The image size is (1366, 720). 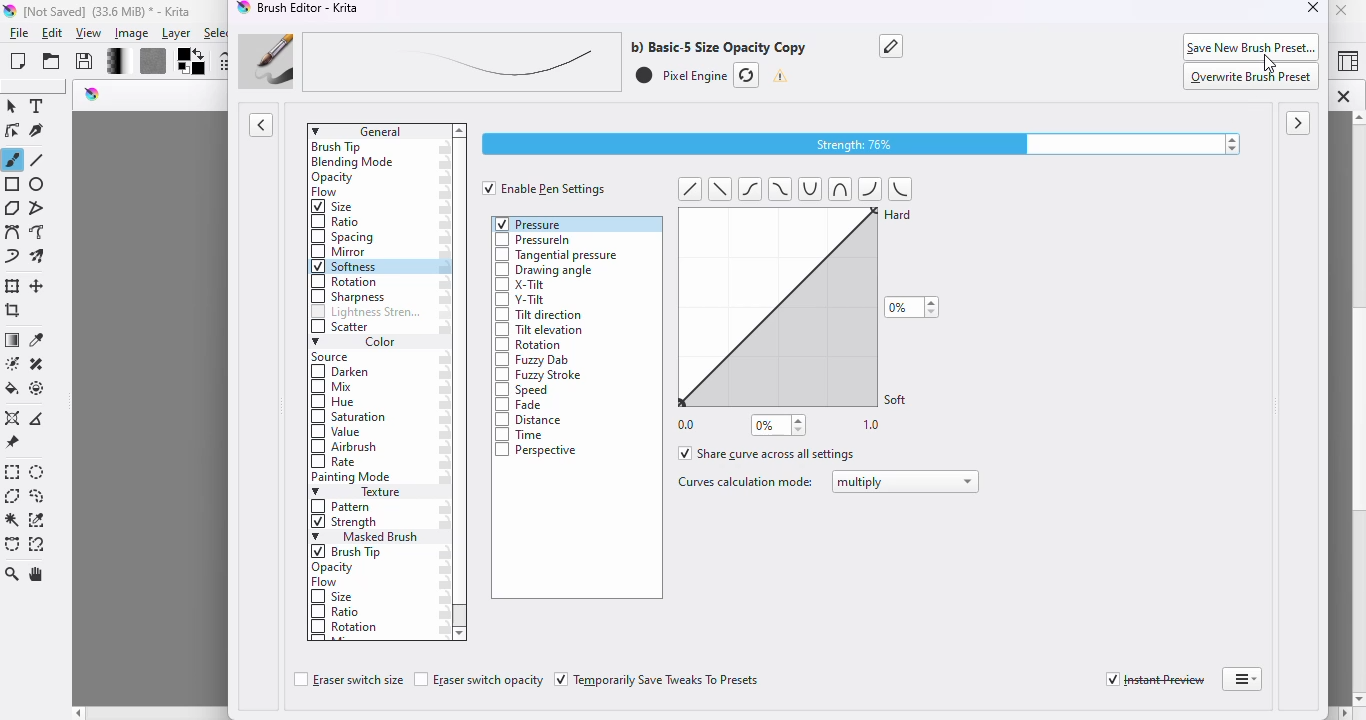 I want to click on view, so click(x=90, y=34).